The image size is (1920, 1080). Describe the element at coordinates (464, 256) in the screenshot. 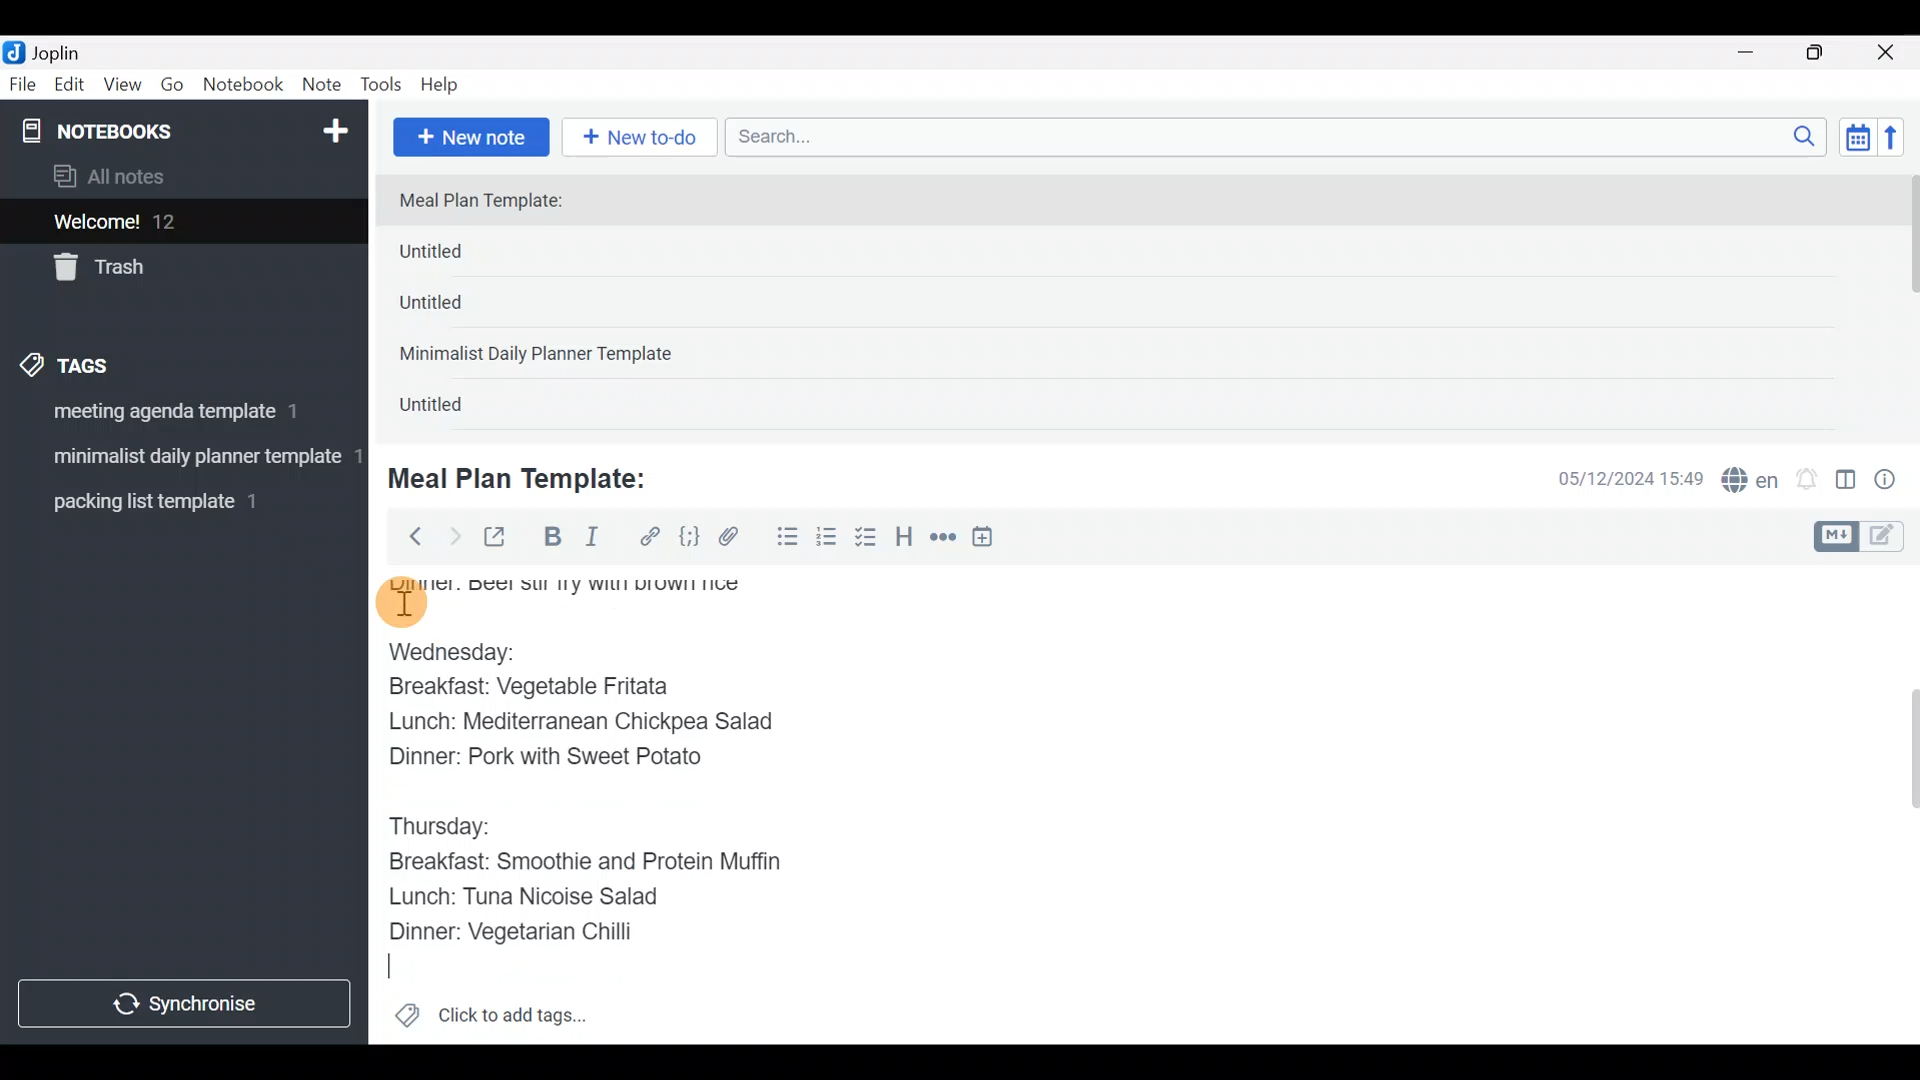

I see `Untitled` at that location.